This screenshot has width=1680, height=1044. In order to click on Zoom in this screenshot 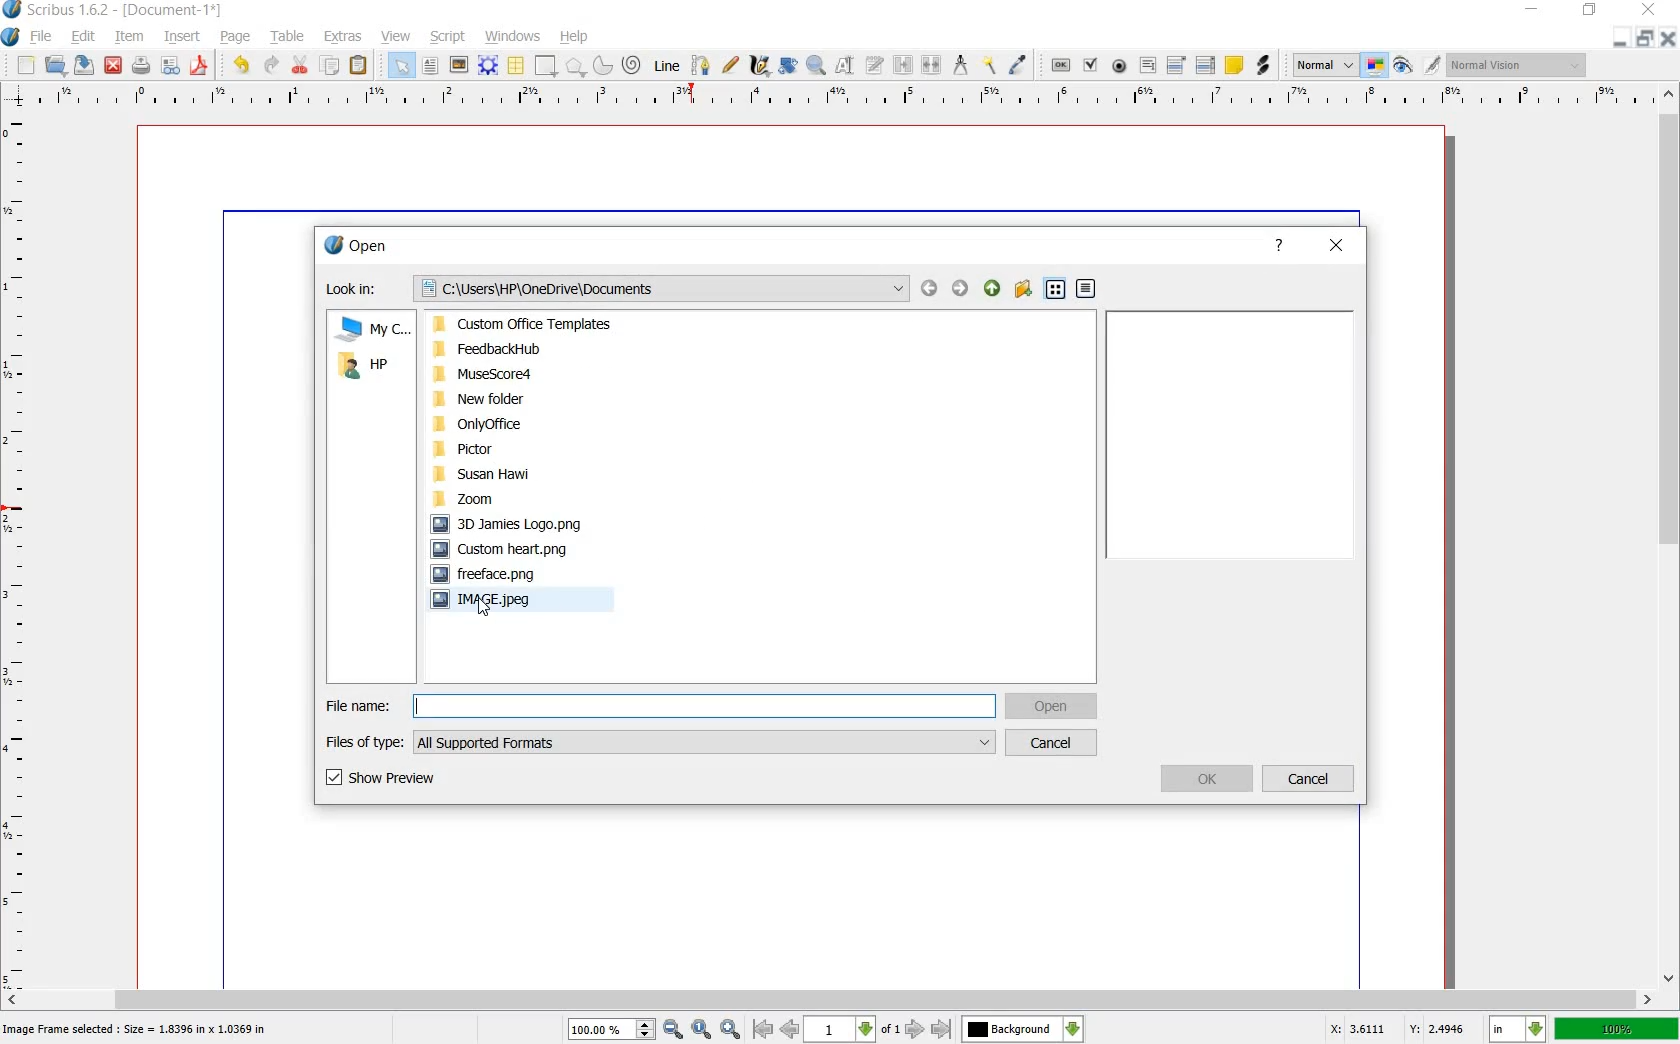, I will do `click(466, 499)`.